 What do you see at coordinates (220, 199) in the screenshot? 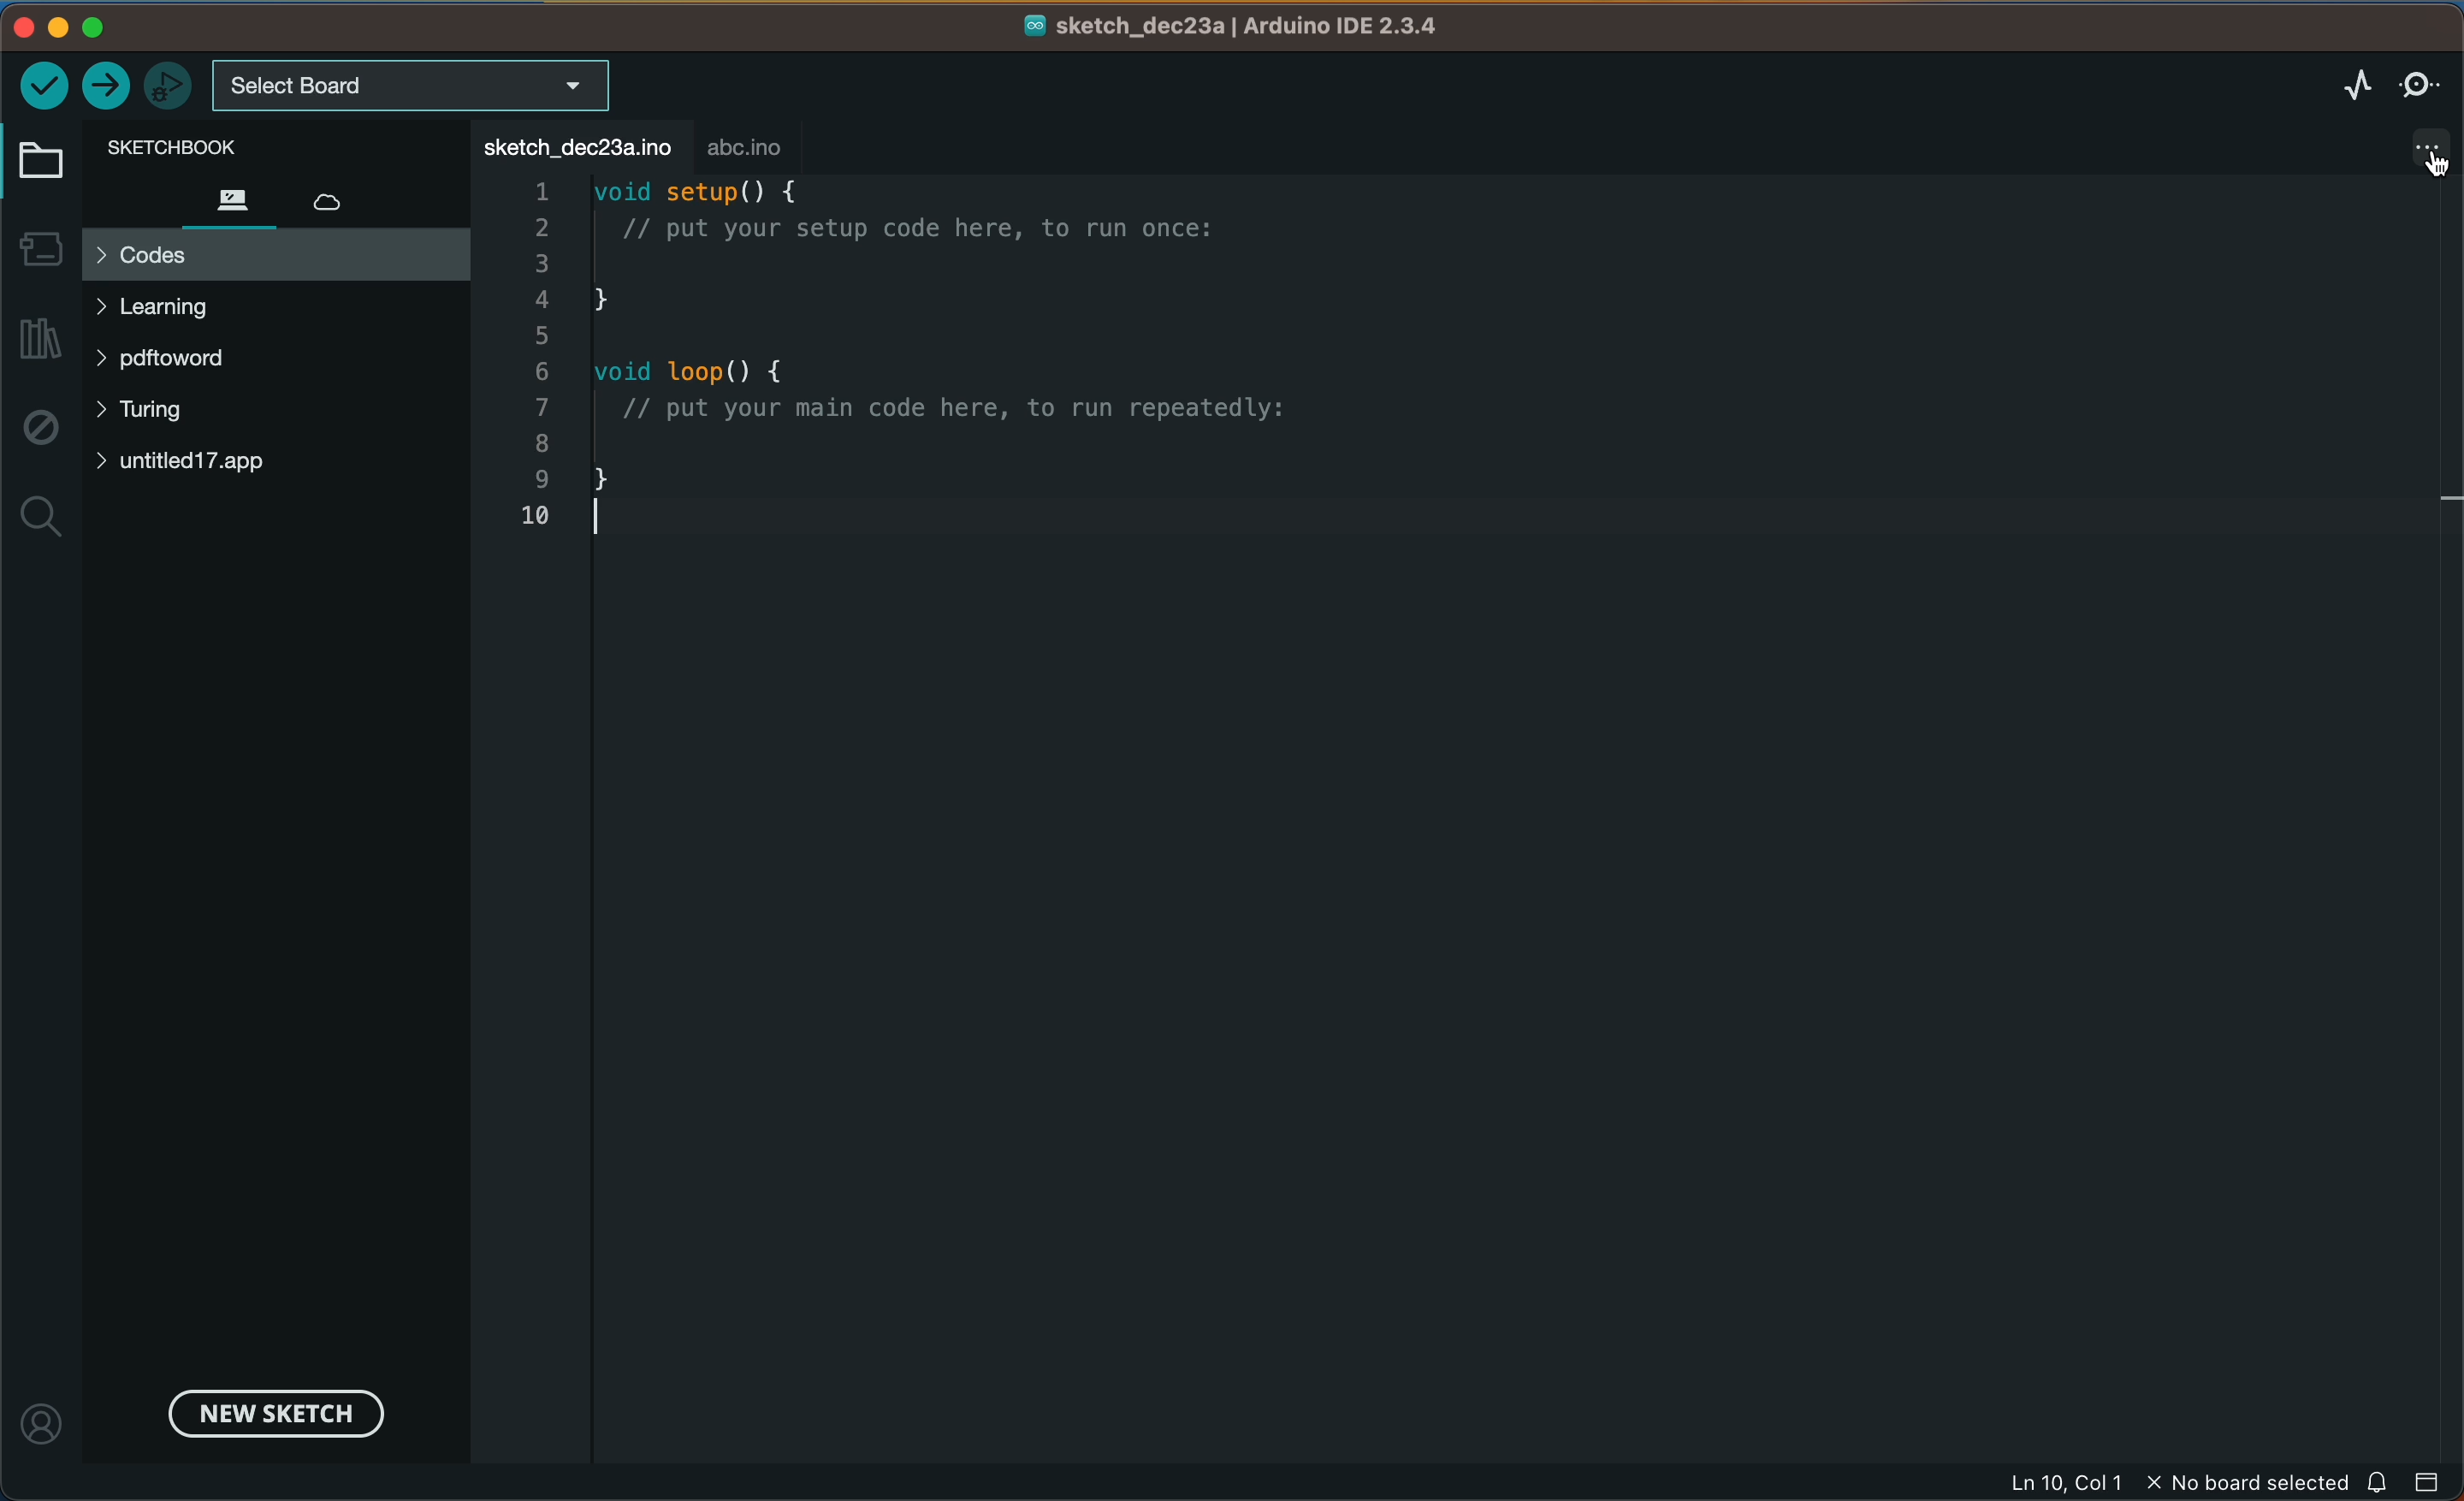
I see `files` at bounding box center [220, 199].